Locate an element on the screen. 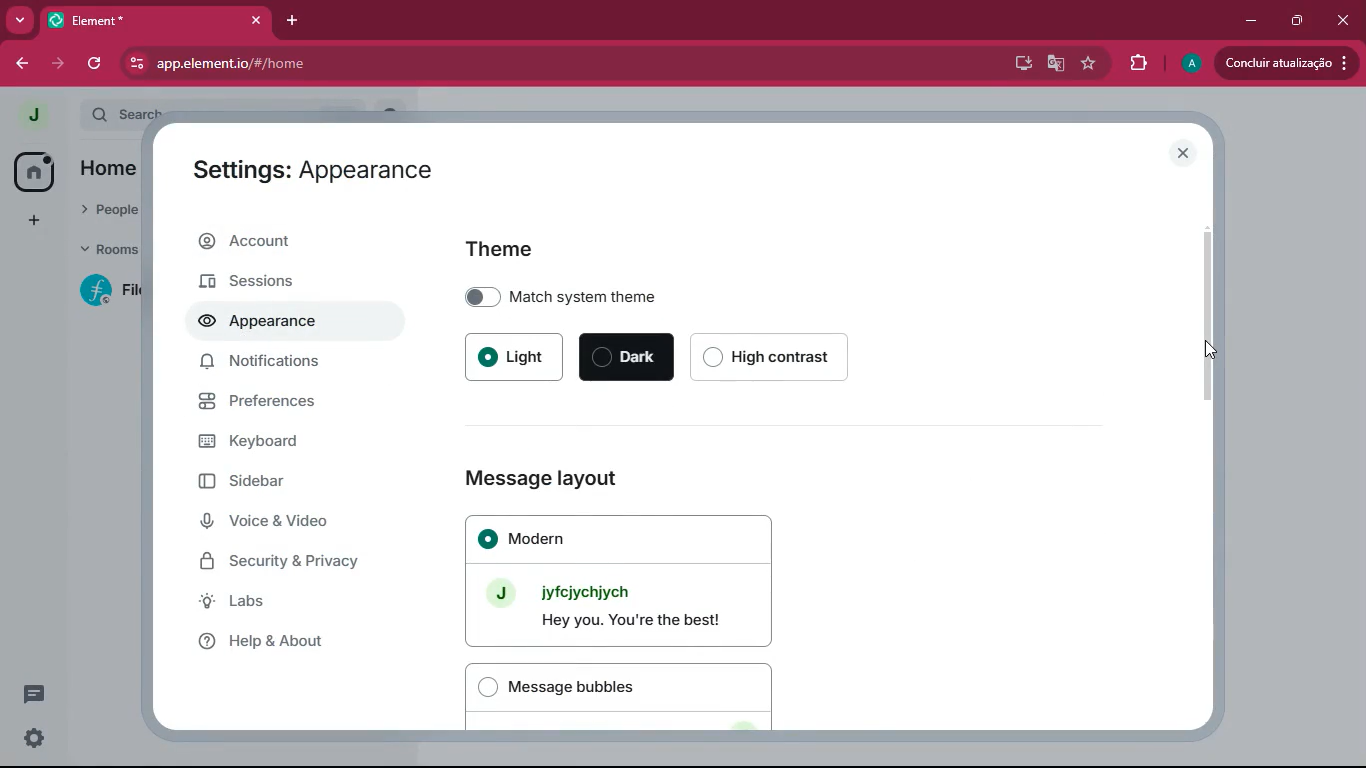 The image size is (1366, 768). room is located at coordinates (105, 291).